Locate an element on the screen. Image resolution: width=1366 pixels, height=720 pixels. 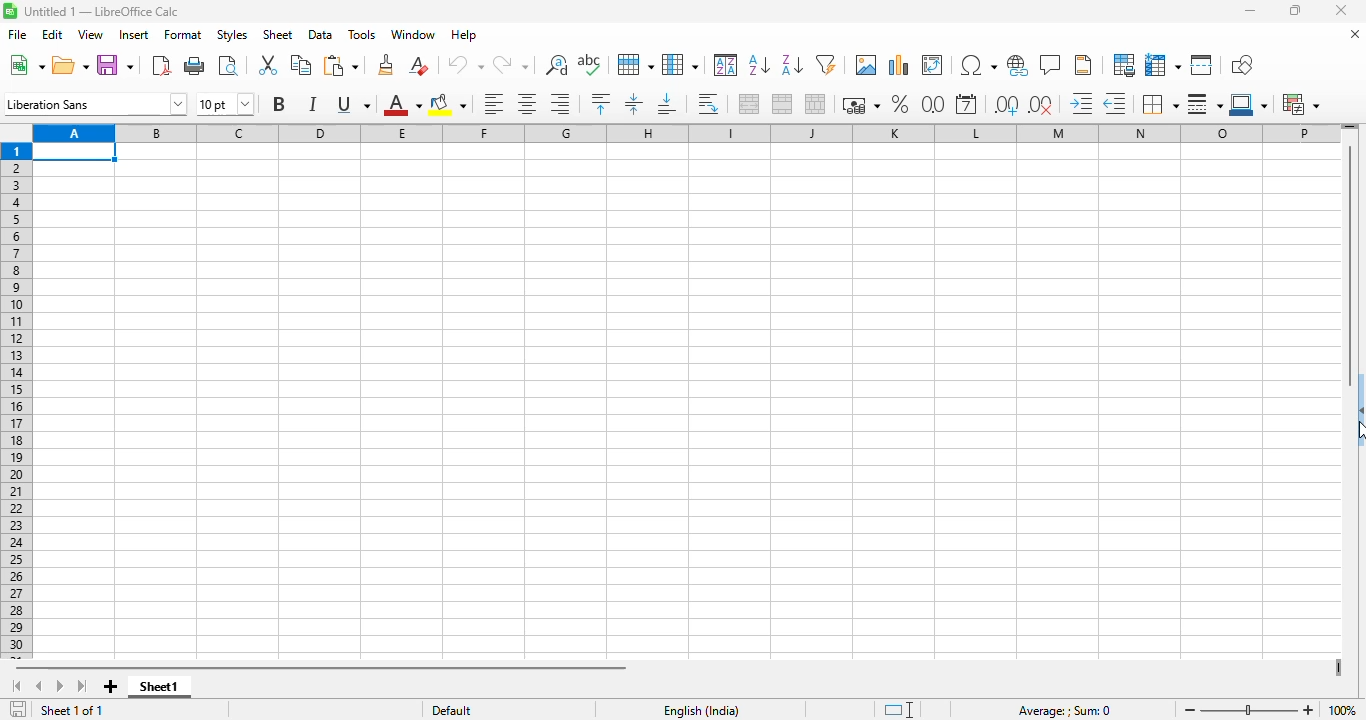
scroll to previous sheet is located at coordinates (38, 687).